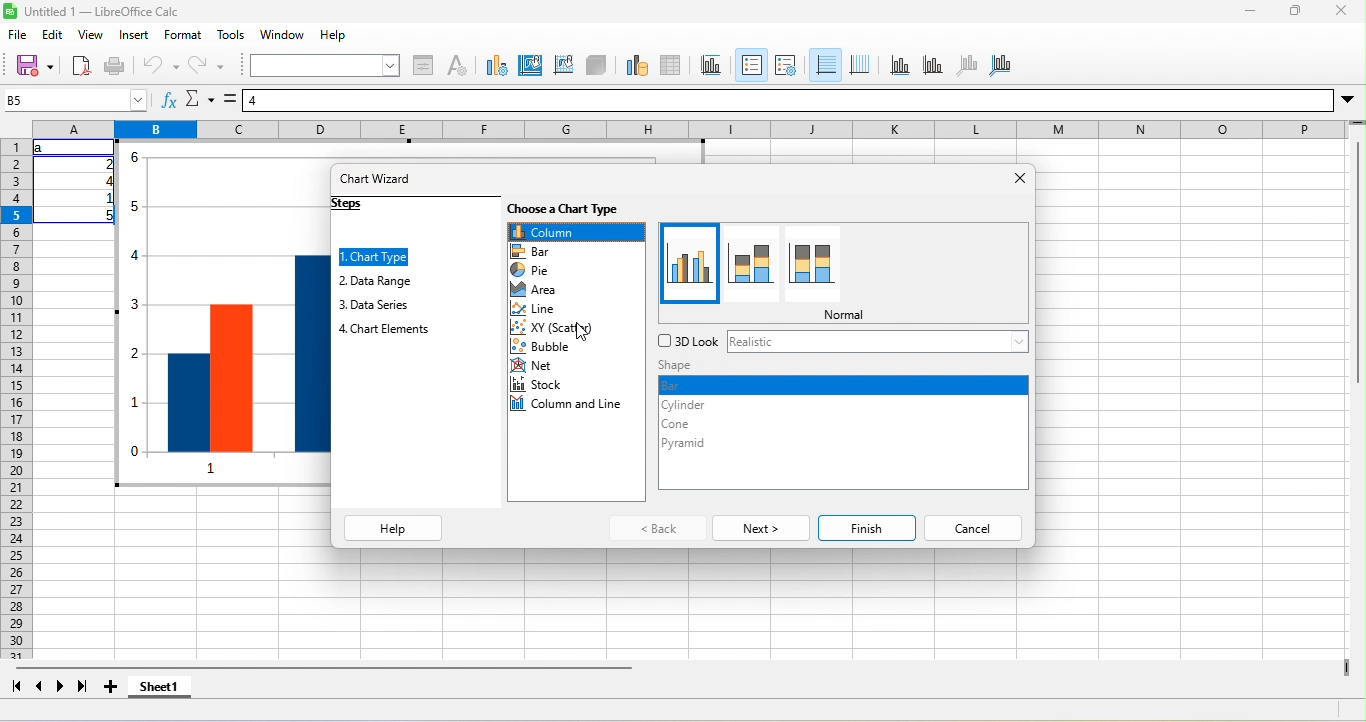 This screenshot has width=1366, height=722. I want to click on pyramid, so click(685, 443).